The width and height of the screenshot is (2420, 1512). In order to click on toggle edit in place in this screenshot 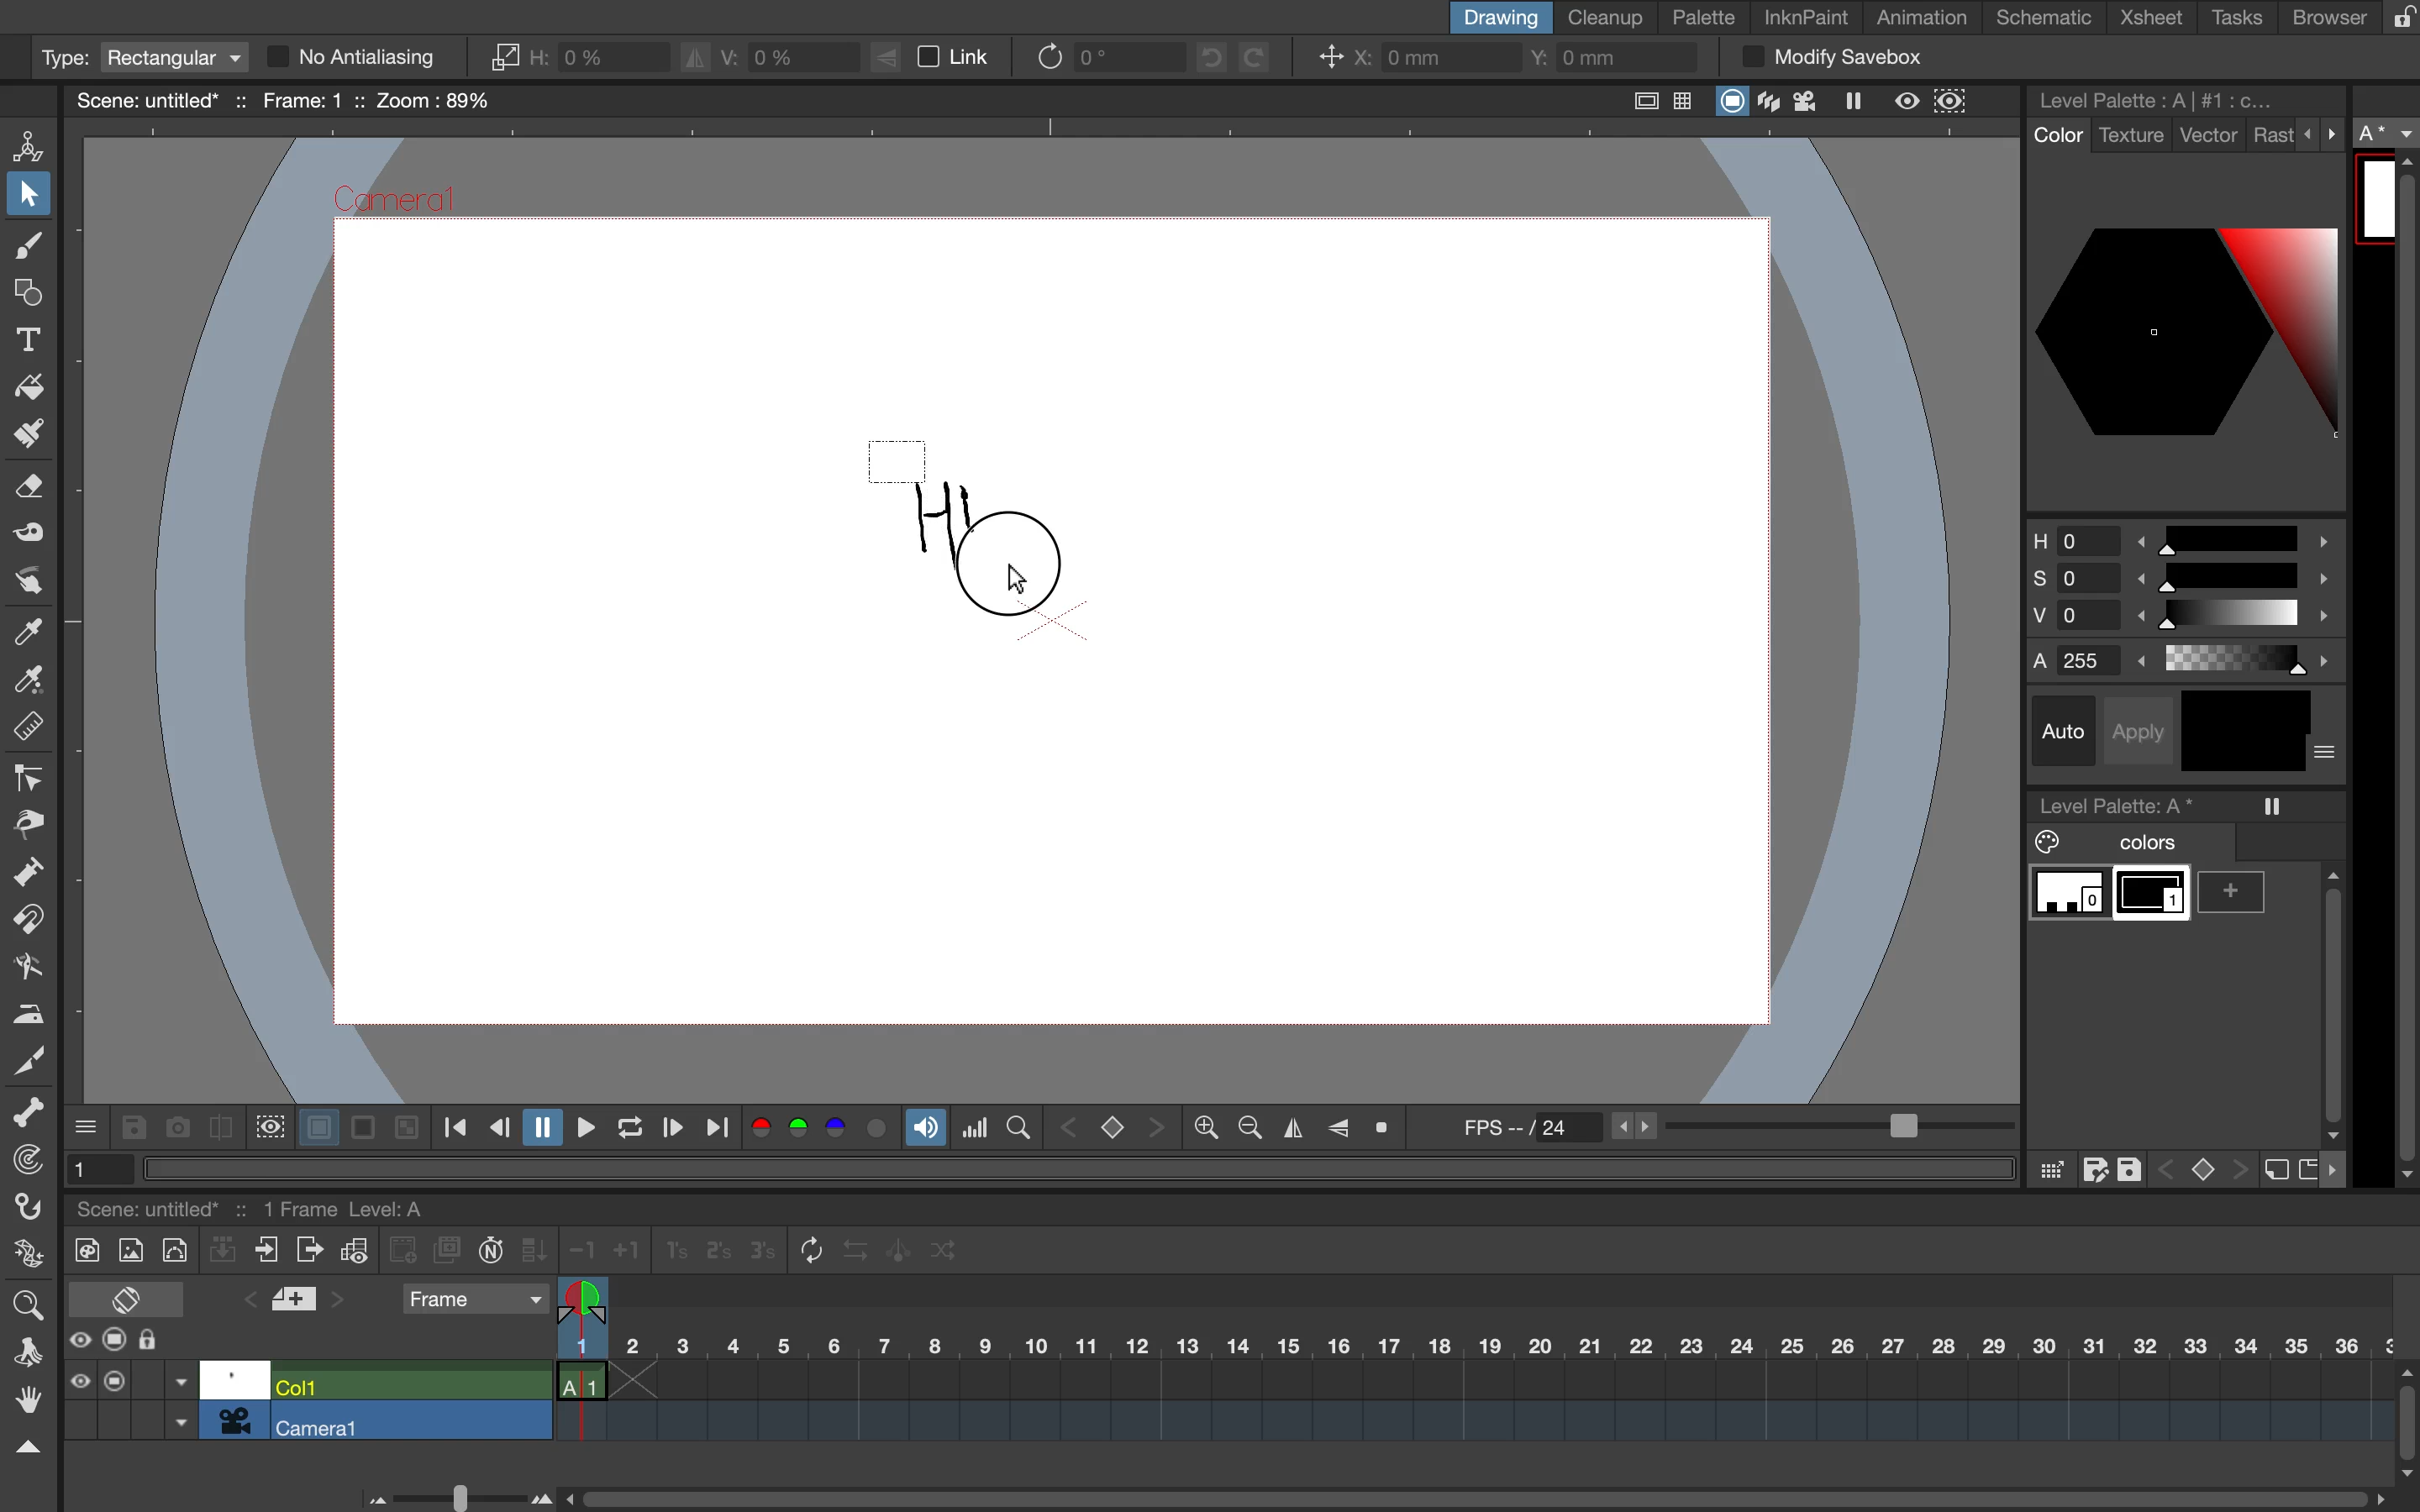, I will do `click(354, 1254)`.